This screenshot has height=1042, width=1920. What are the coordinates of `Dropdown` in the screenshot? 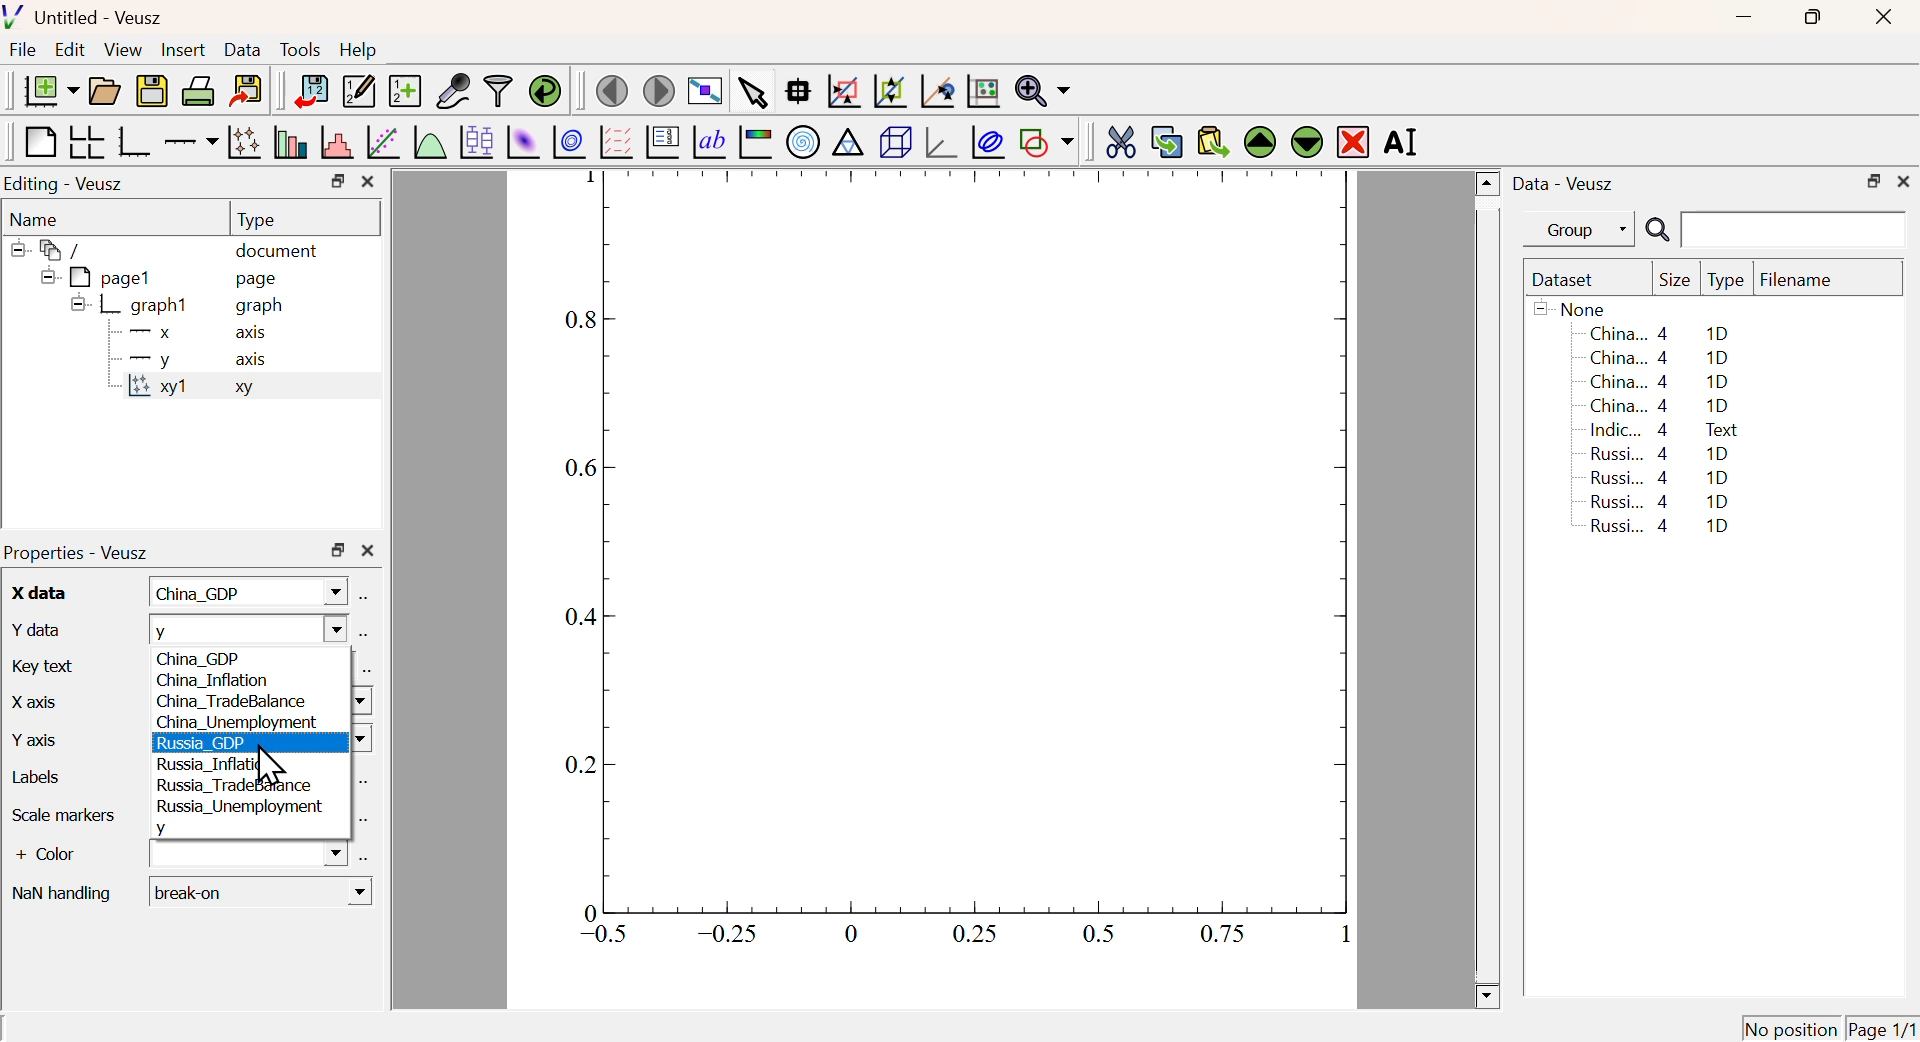 It's located at (361, 703).